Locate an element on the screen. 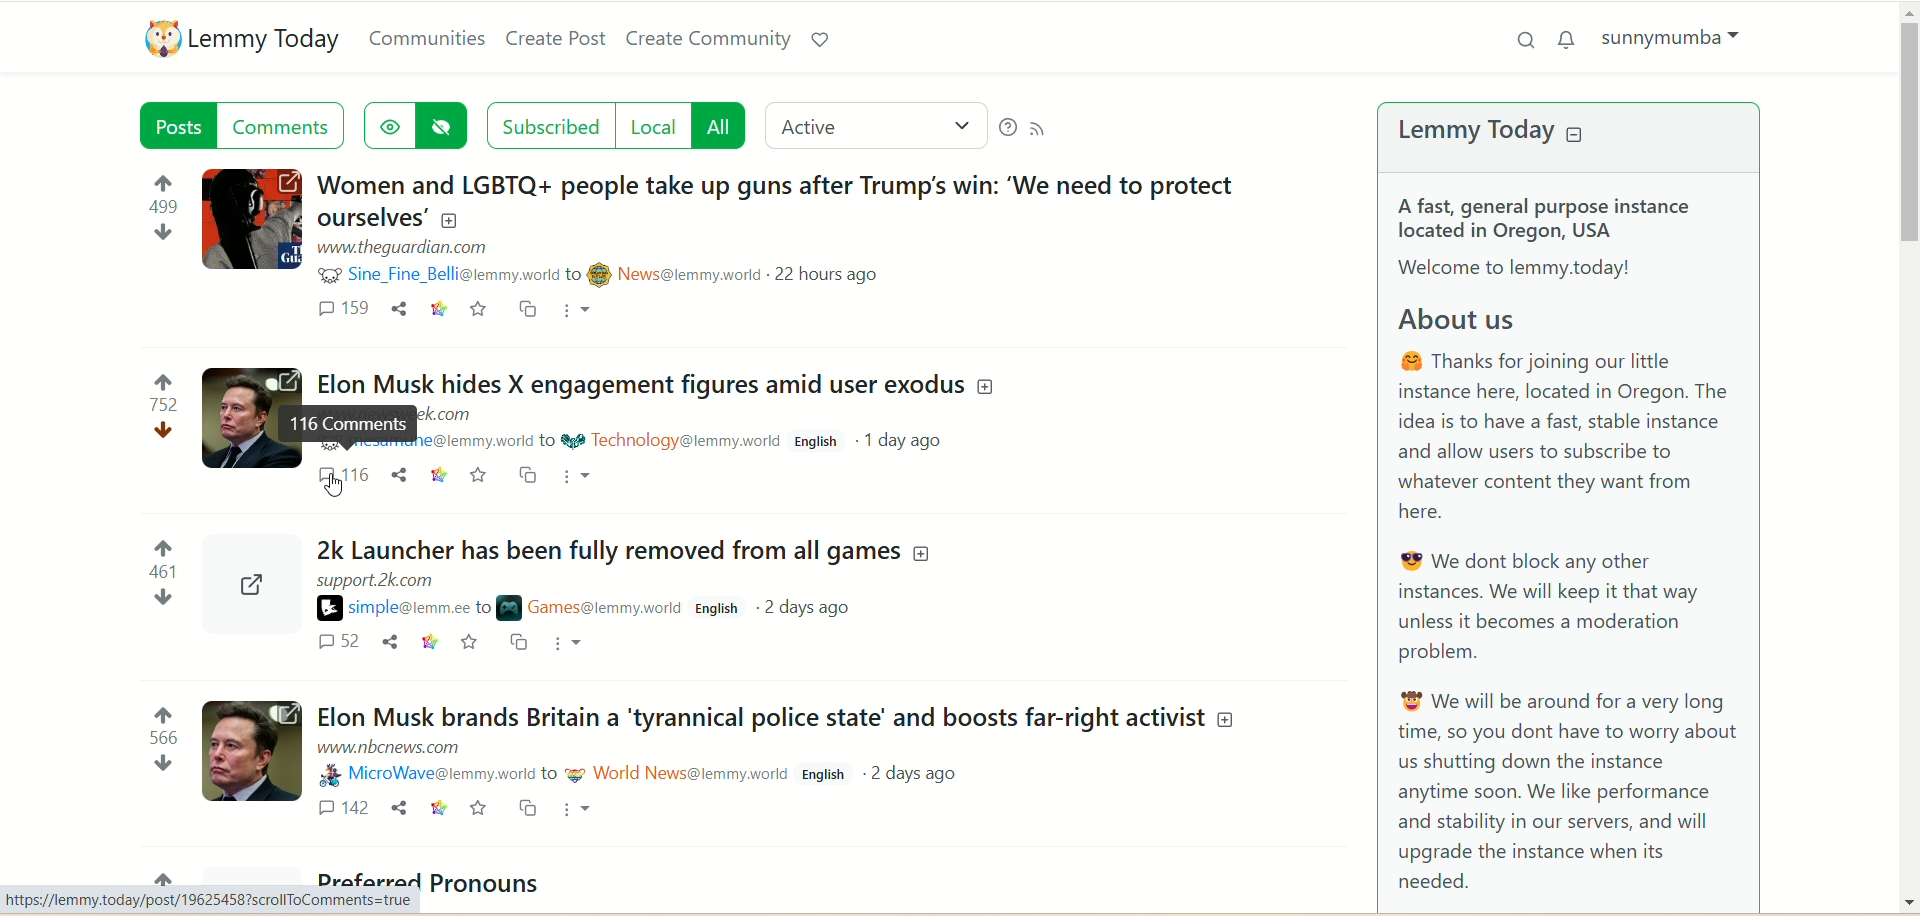 Image resolution: width=1920 pixels, height=916 pixels. Women and LGBTQ+ people take up guns after Trump's win: ‘We need to protect is located at coordinates (776, 184).